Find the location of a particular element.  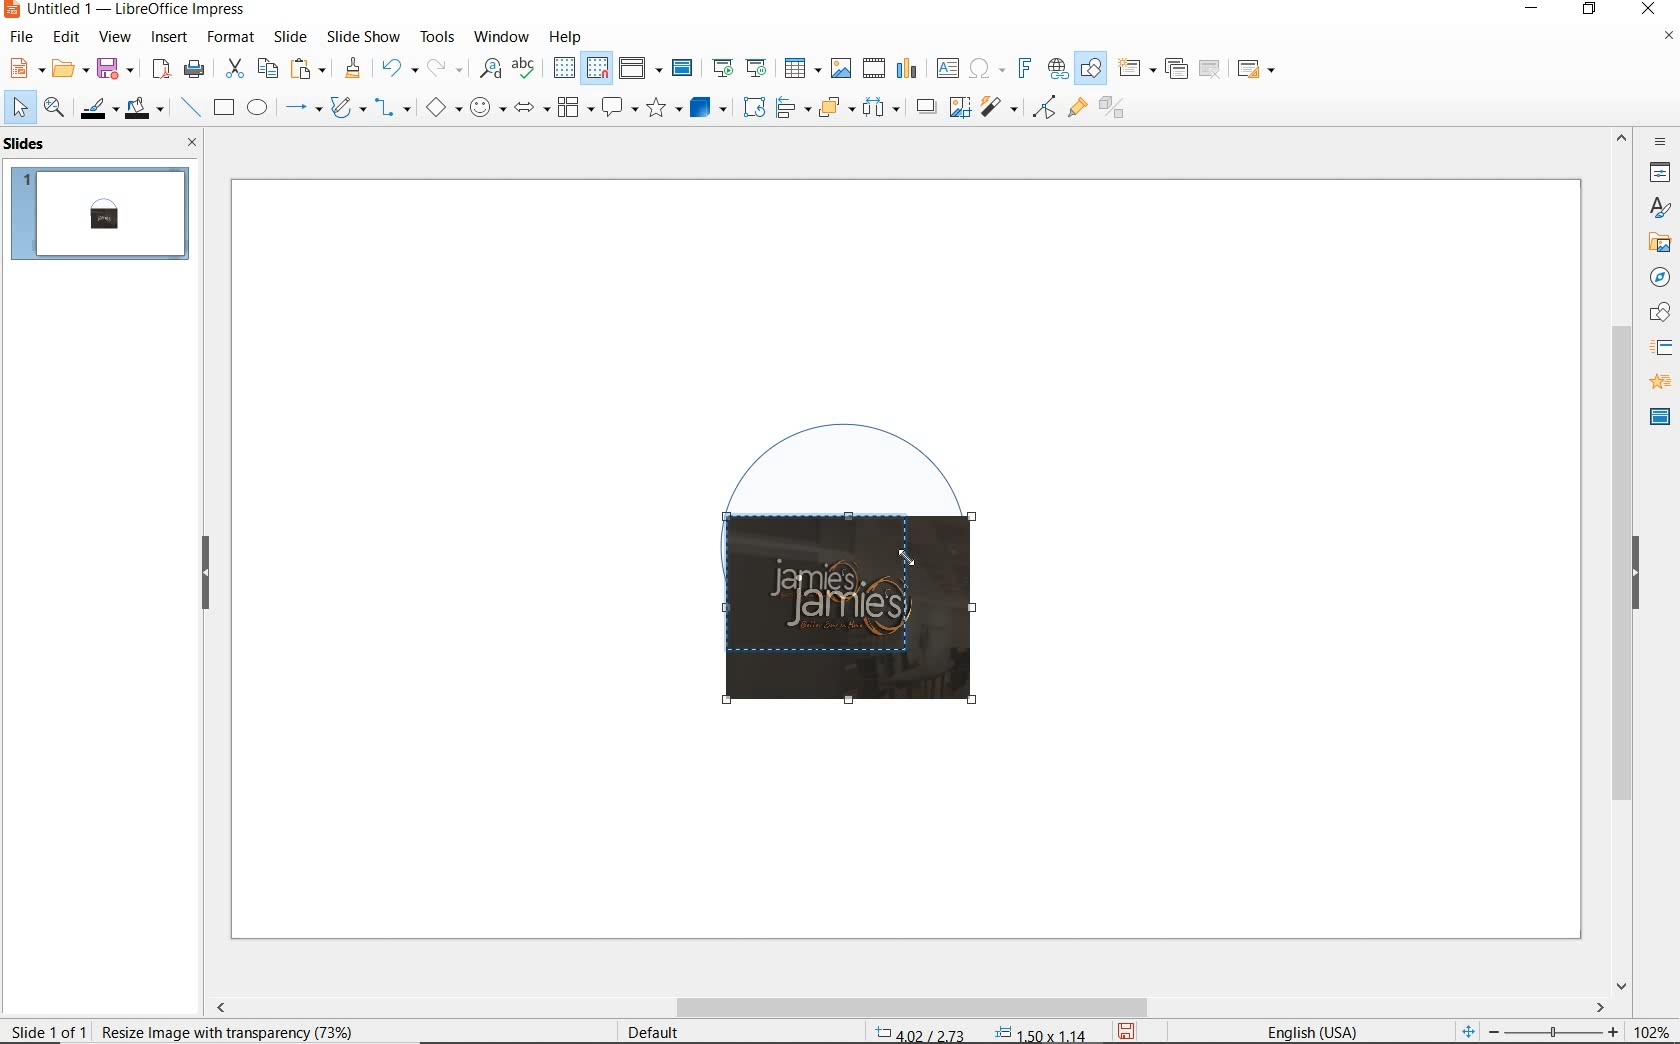

crop image is located at coordinates (959, 105).